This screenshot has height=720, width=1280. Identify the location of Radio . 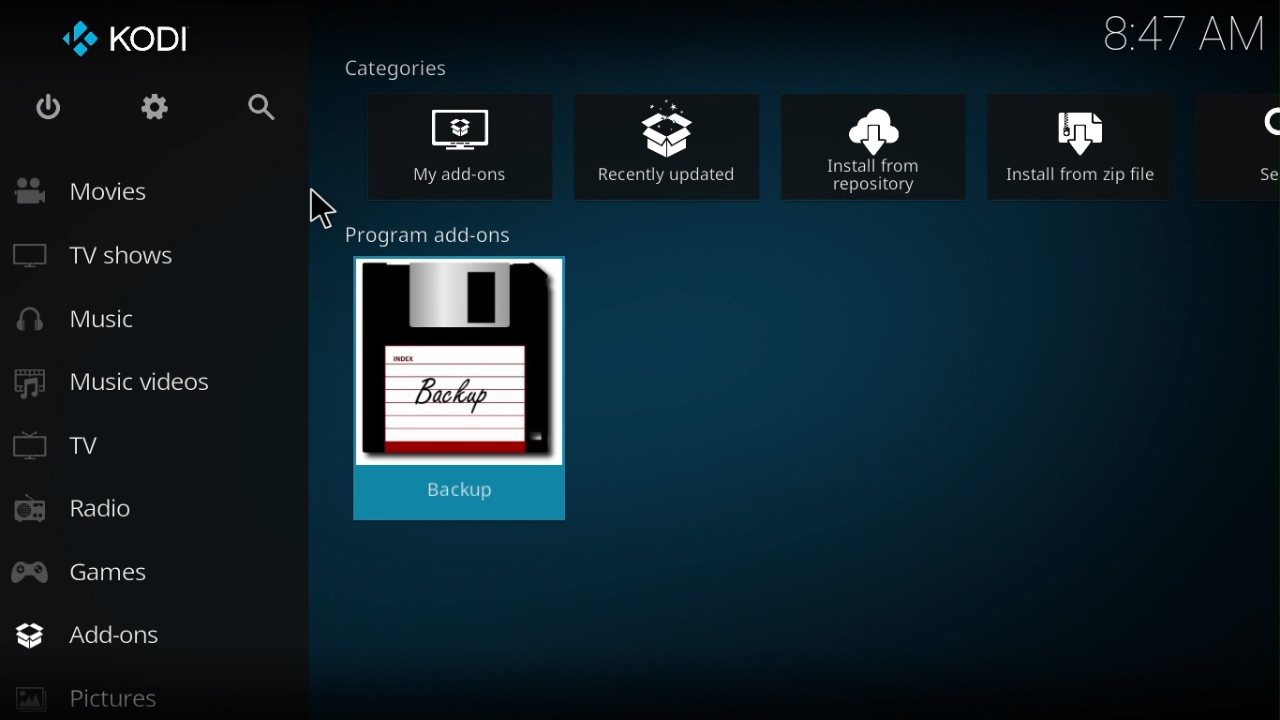
(81, 512).